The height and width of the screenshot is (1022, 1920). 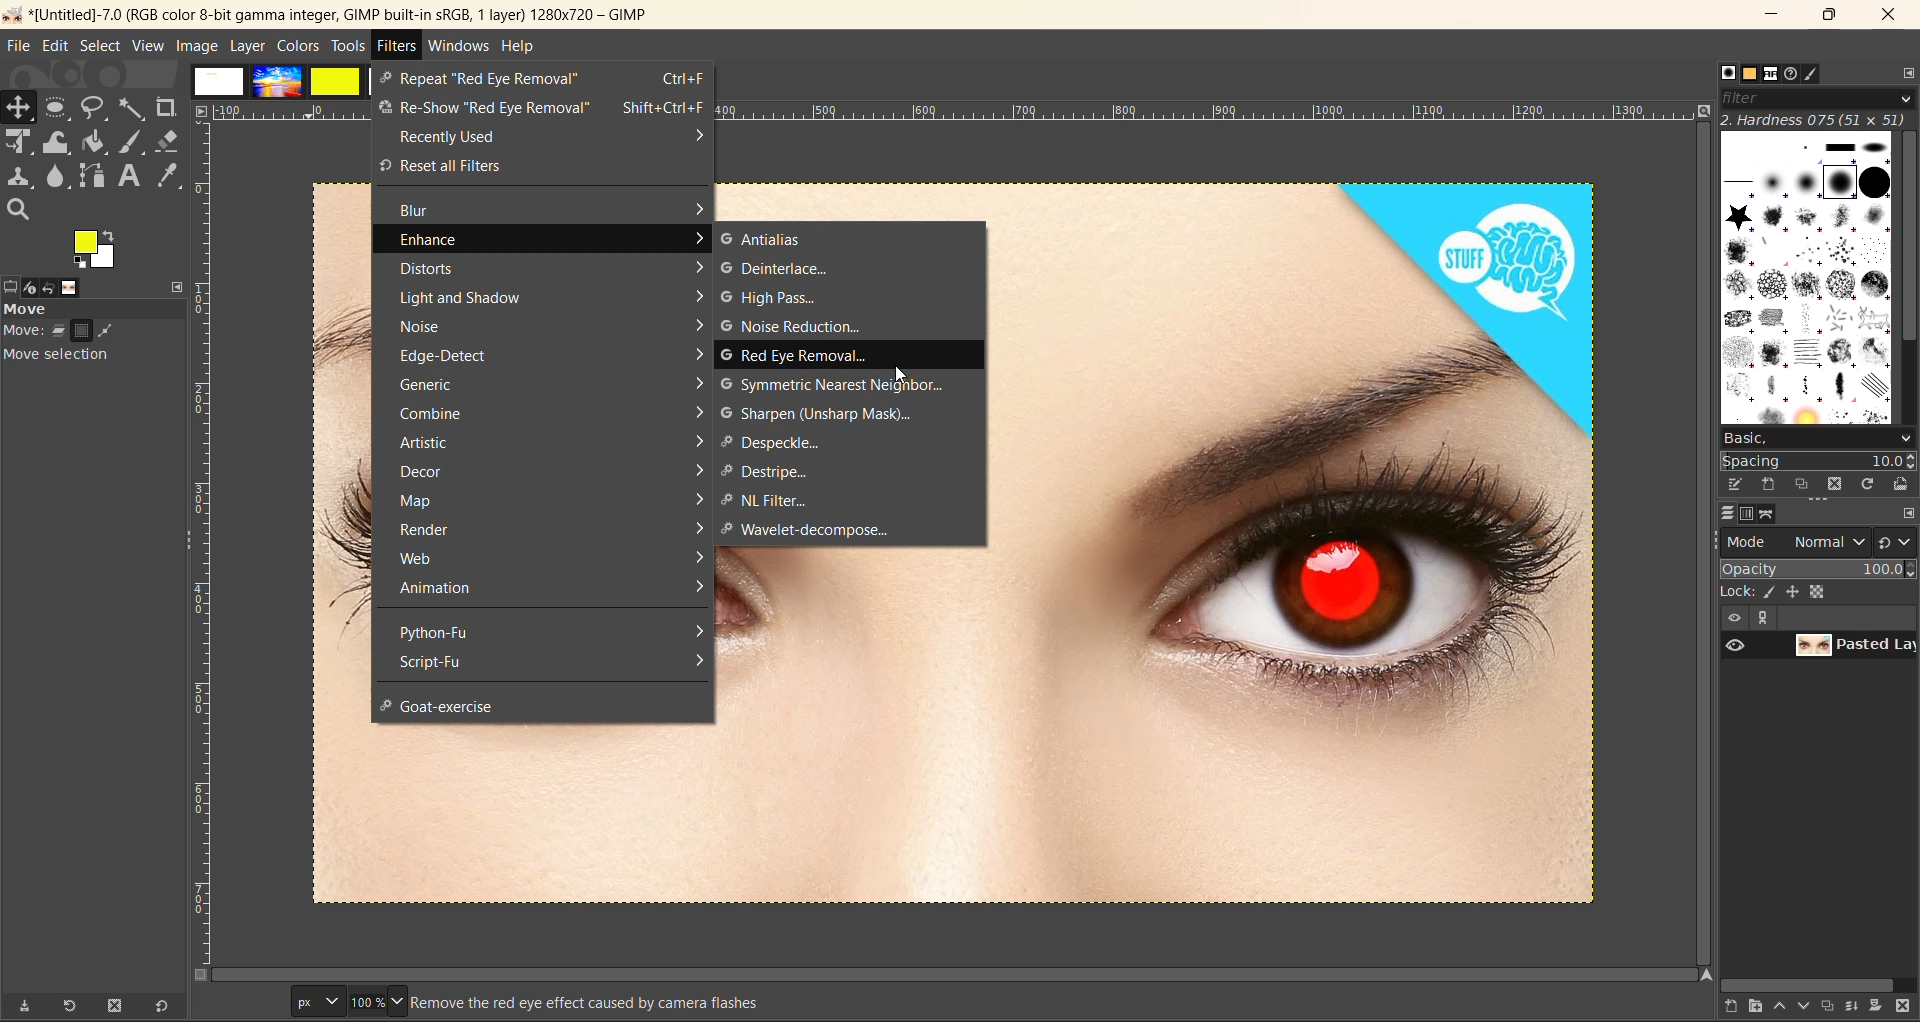 What do you see at coordinates (546, 80) in the screenshot?
I see `repeat red eye removal` at bounding box center [546, 80].